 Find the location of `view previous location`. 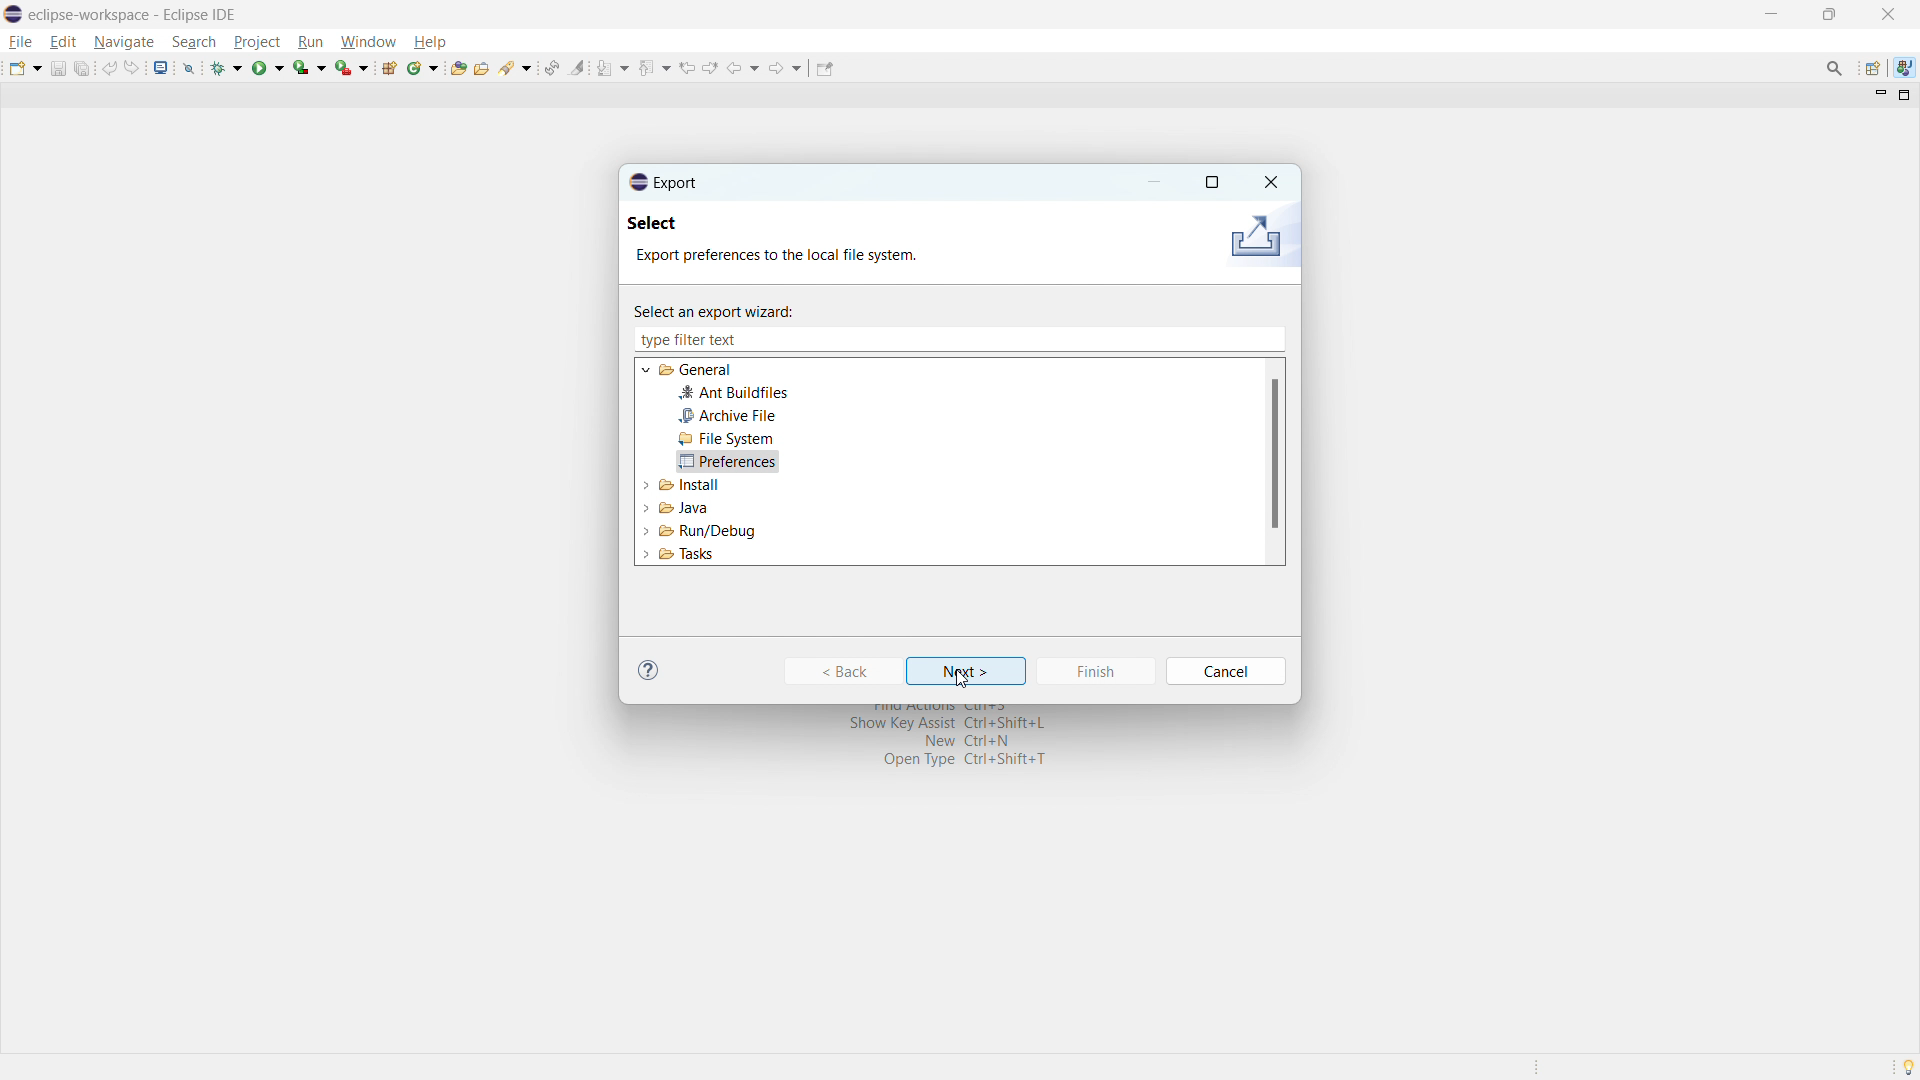

view previous location is located at coordinates (687, 68).